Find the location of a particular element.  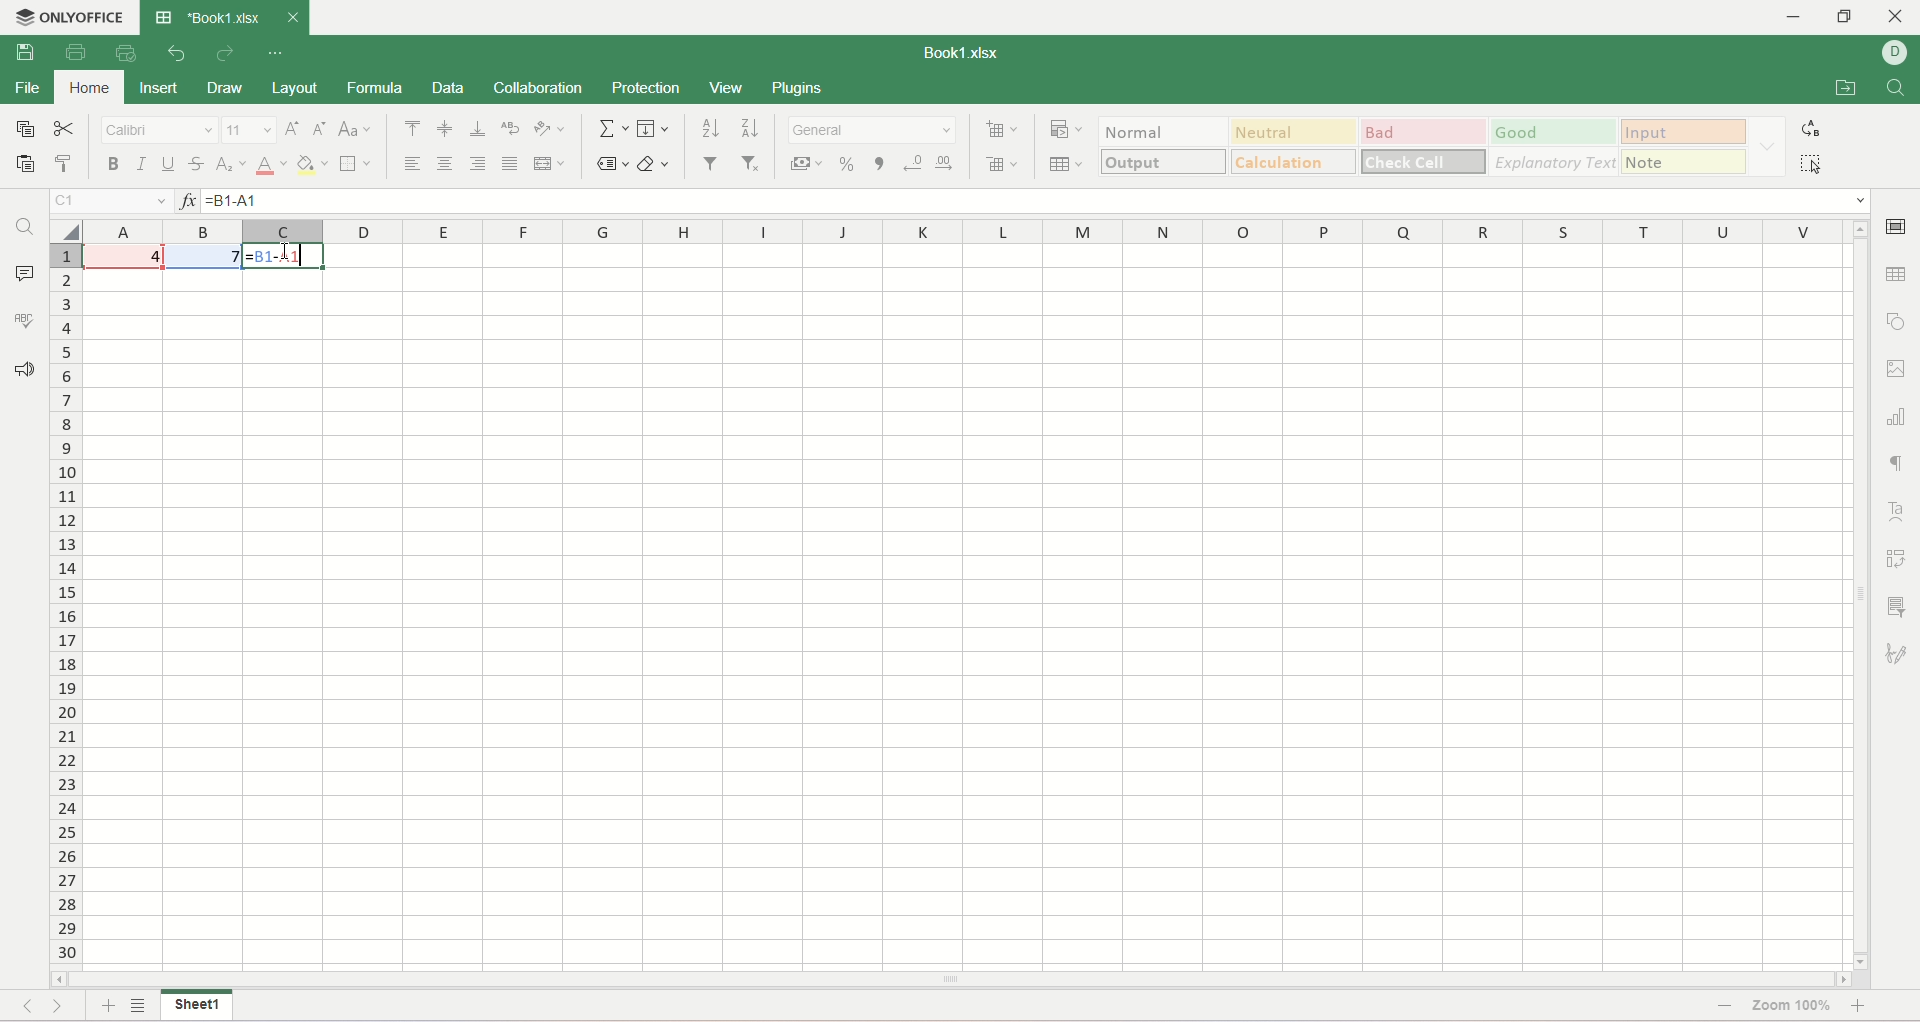

data is located at coordinates (448, 88).